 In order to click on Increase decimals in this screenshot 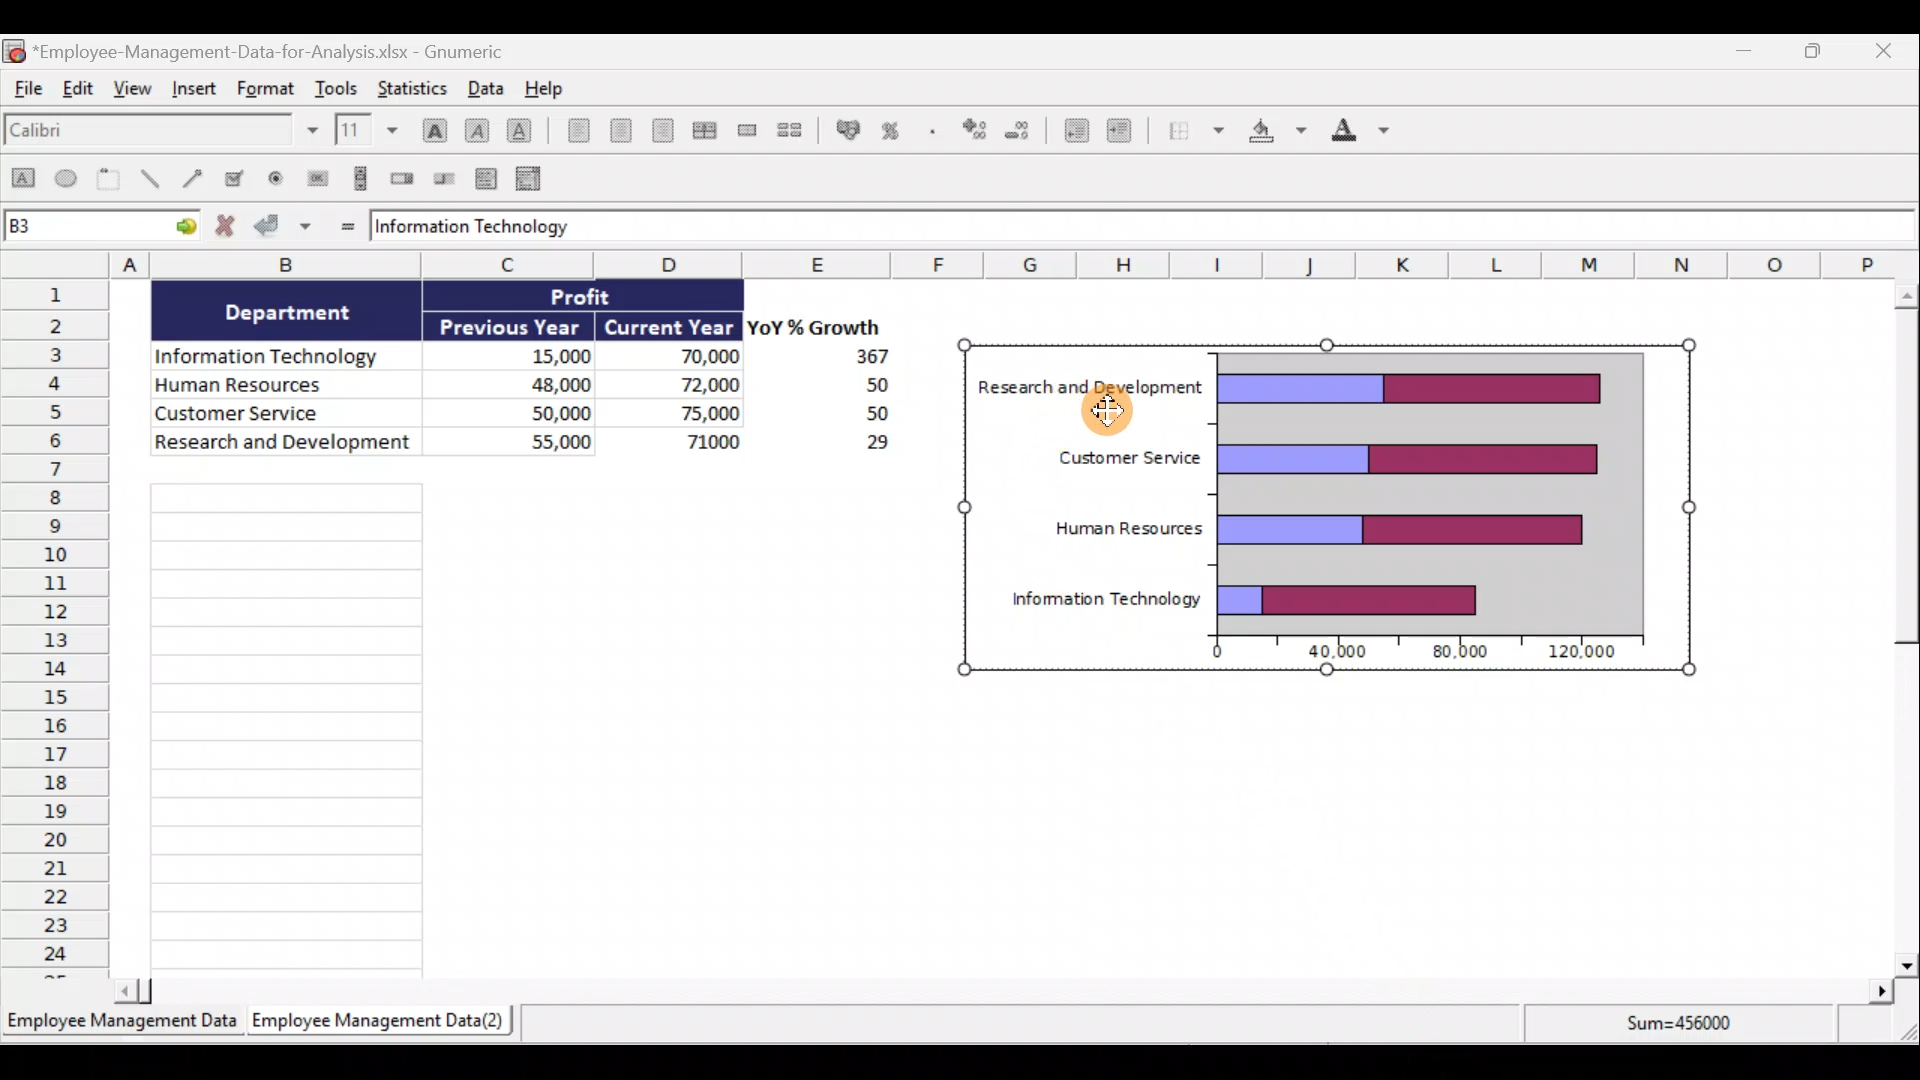, I will do `click(976, 133)`.